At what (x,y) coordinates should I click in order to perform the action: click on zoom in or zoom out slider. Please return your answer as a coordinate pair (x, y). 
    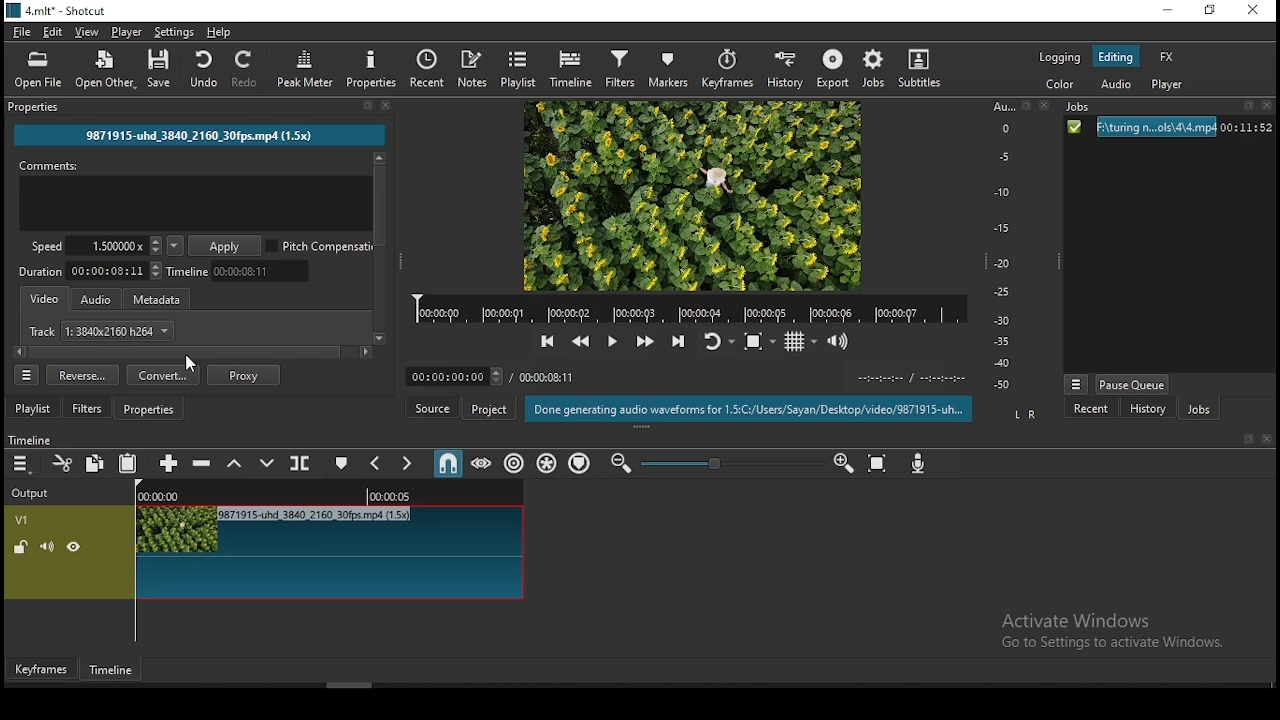
    Looking at the image, I should click on (731, 466).